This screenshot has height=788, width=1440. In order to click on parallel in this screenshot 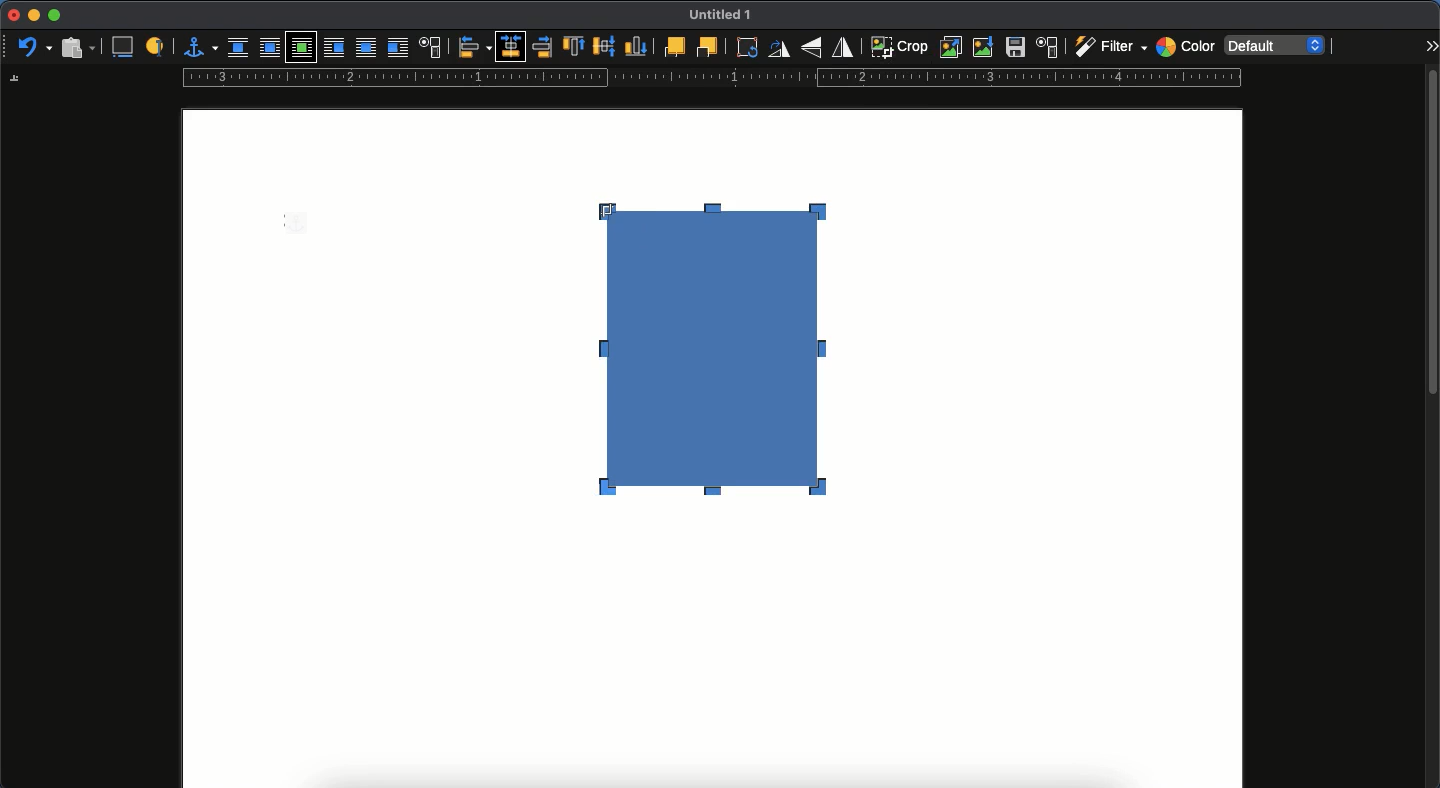, I will do `click(272, 50)`.